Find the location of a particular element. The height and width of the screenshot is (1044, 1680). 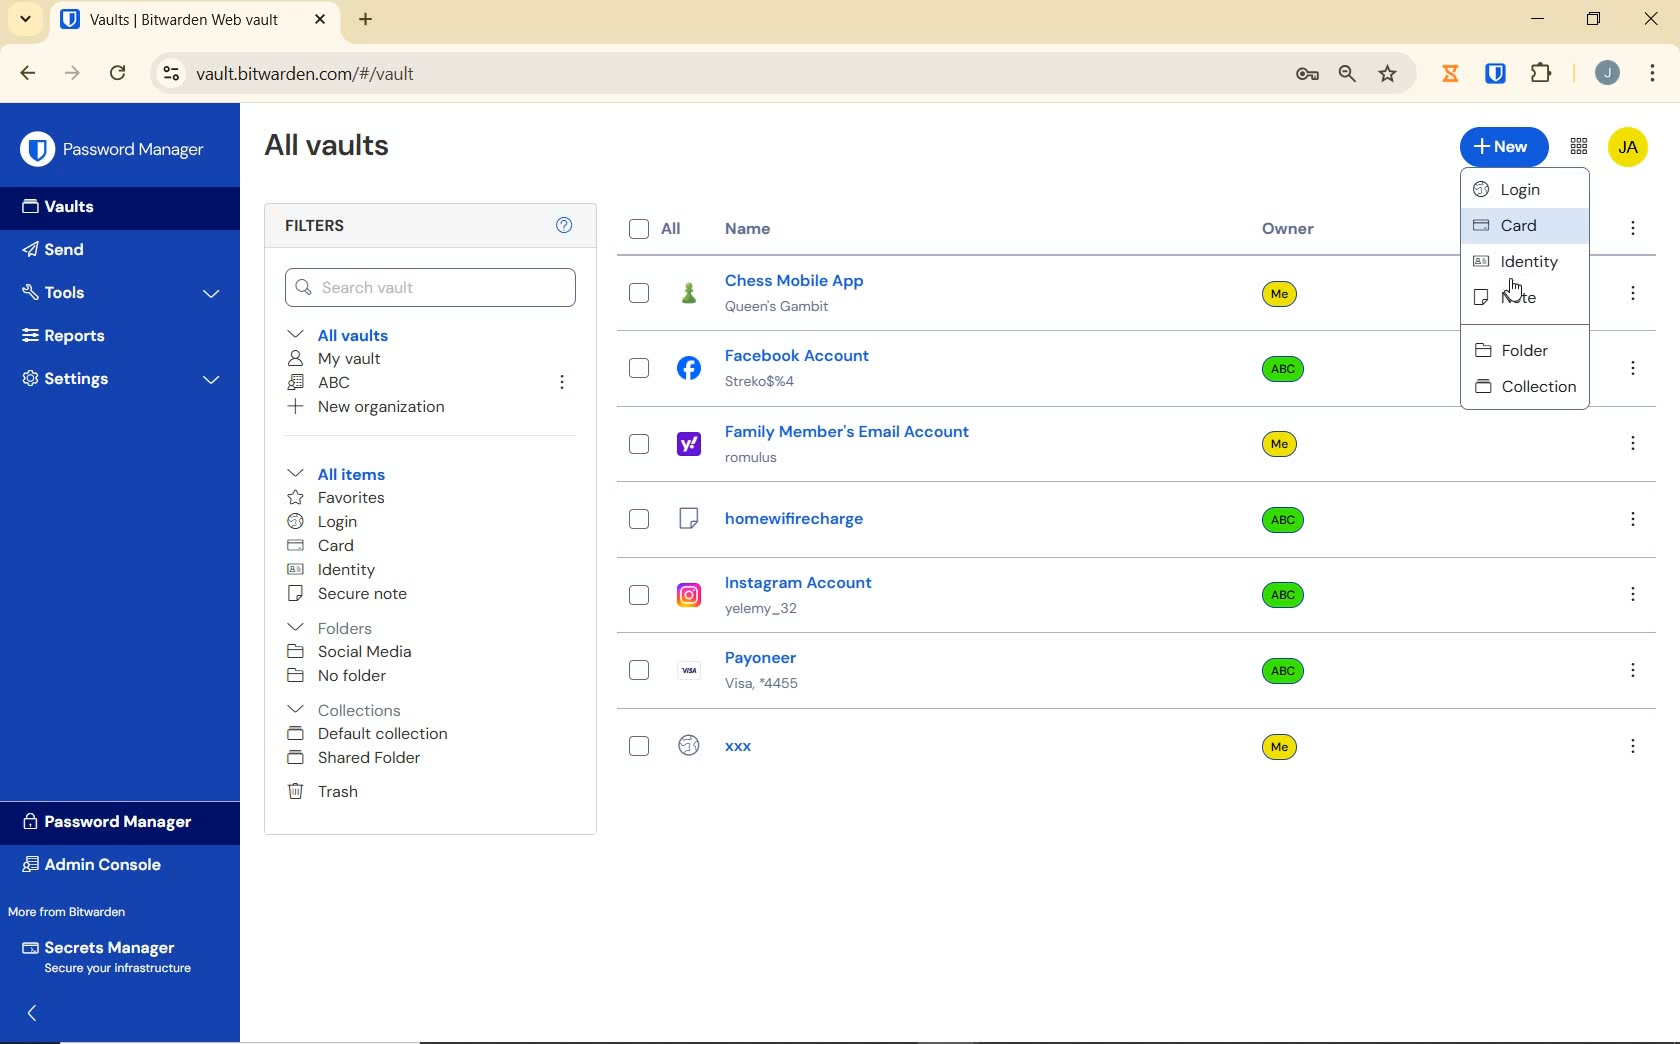

SOCIAL MEDIA is located at coordinates (354, 652).